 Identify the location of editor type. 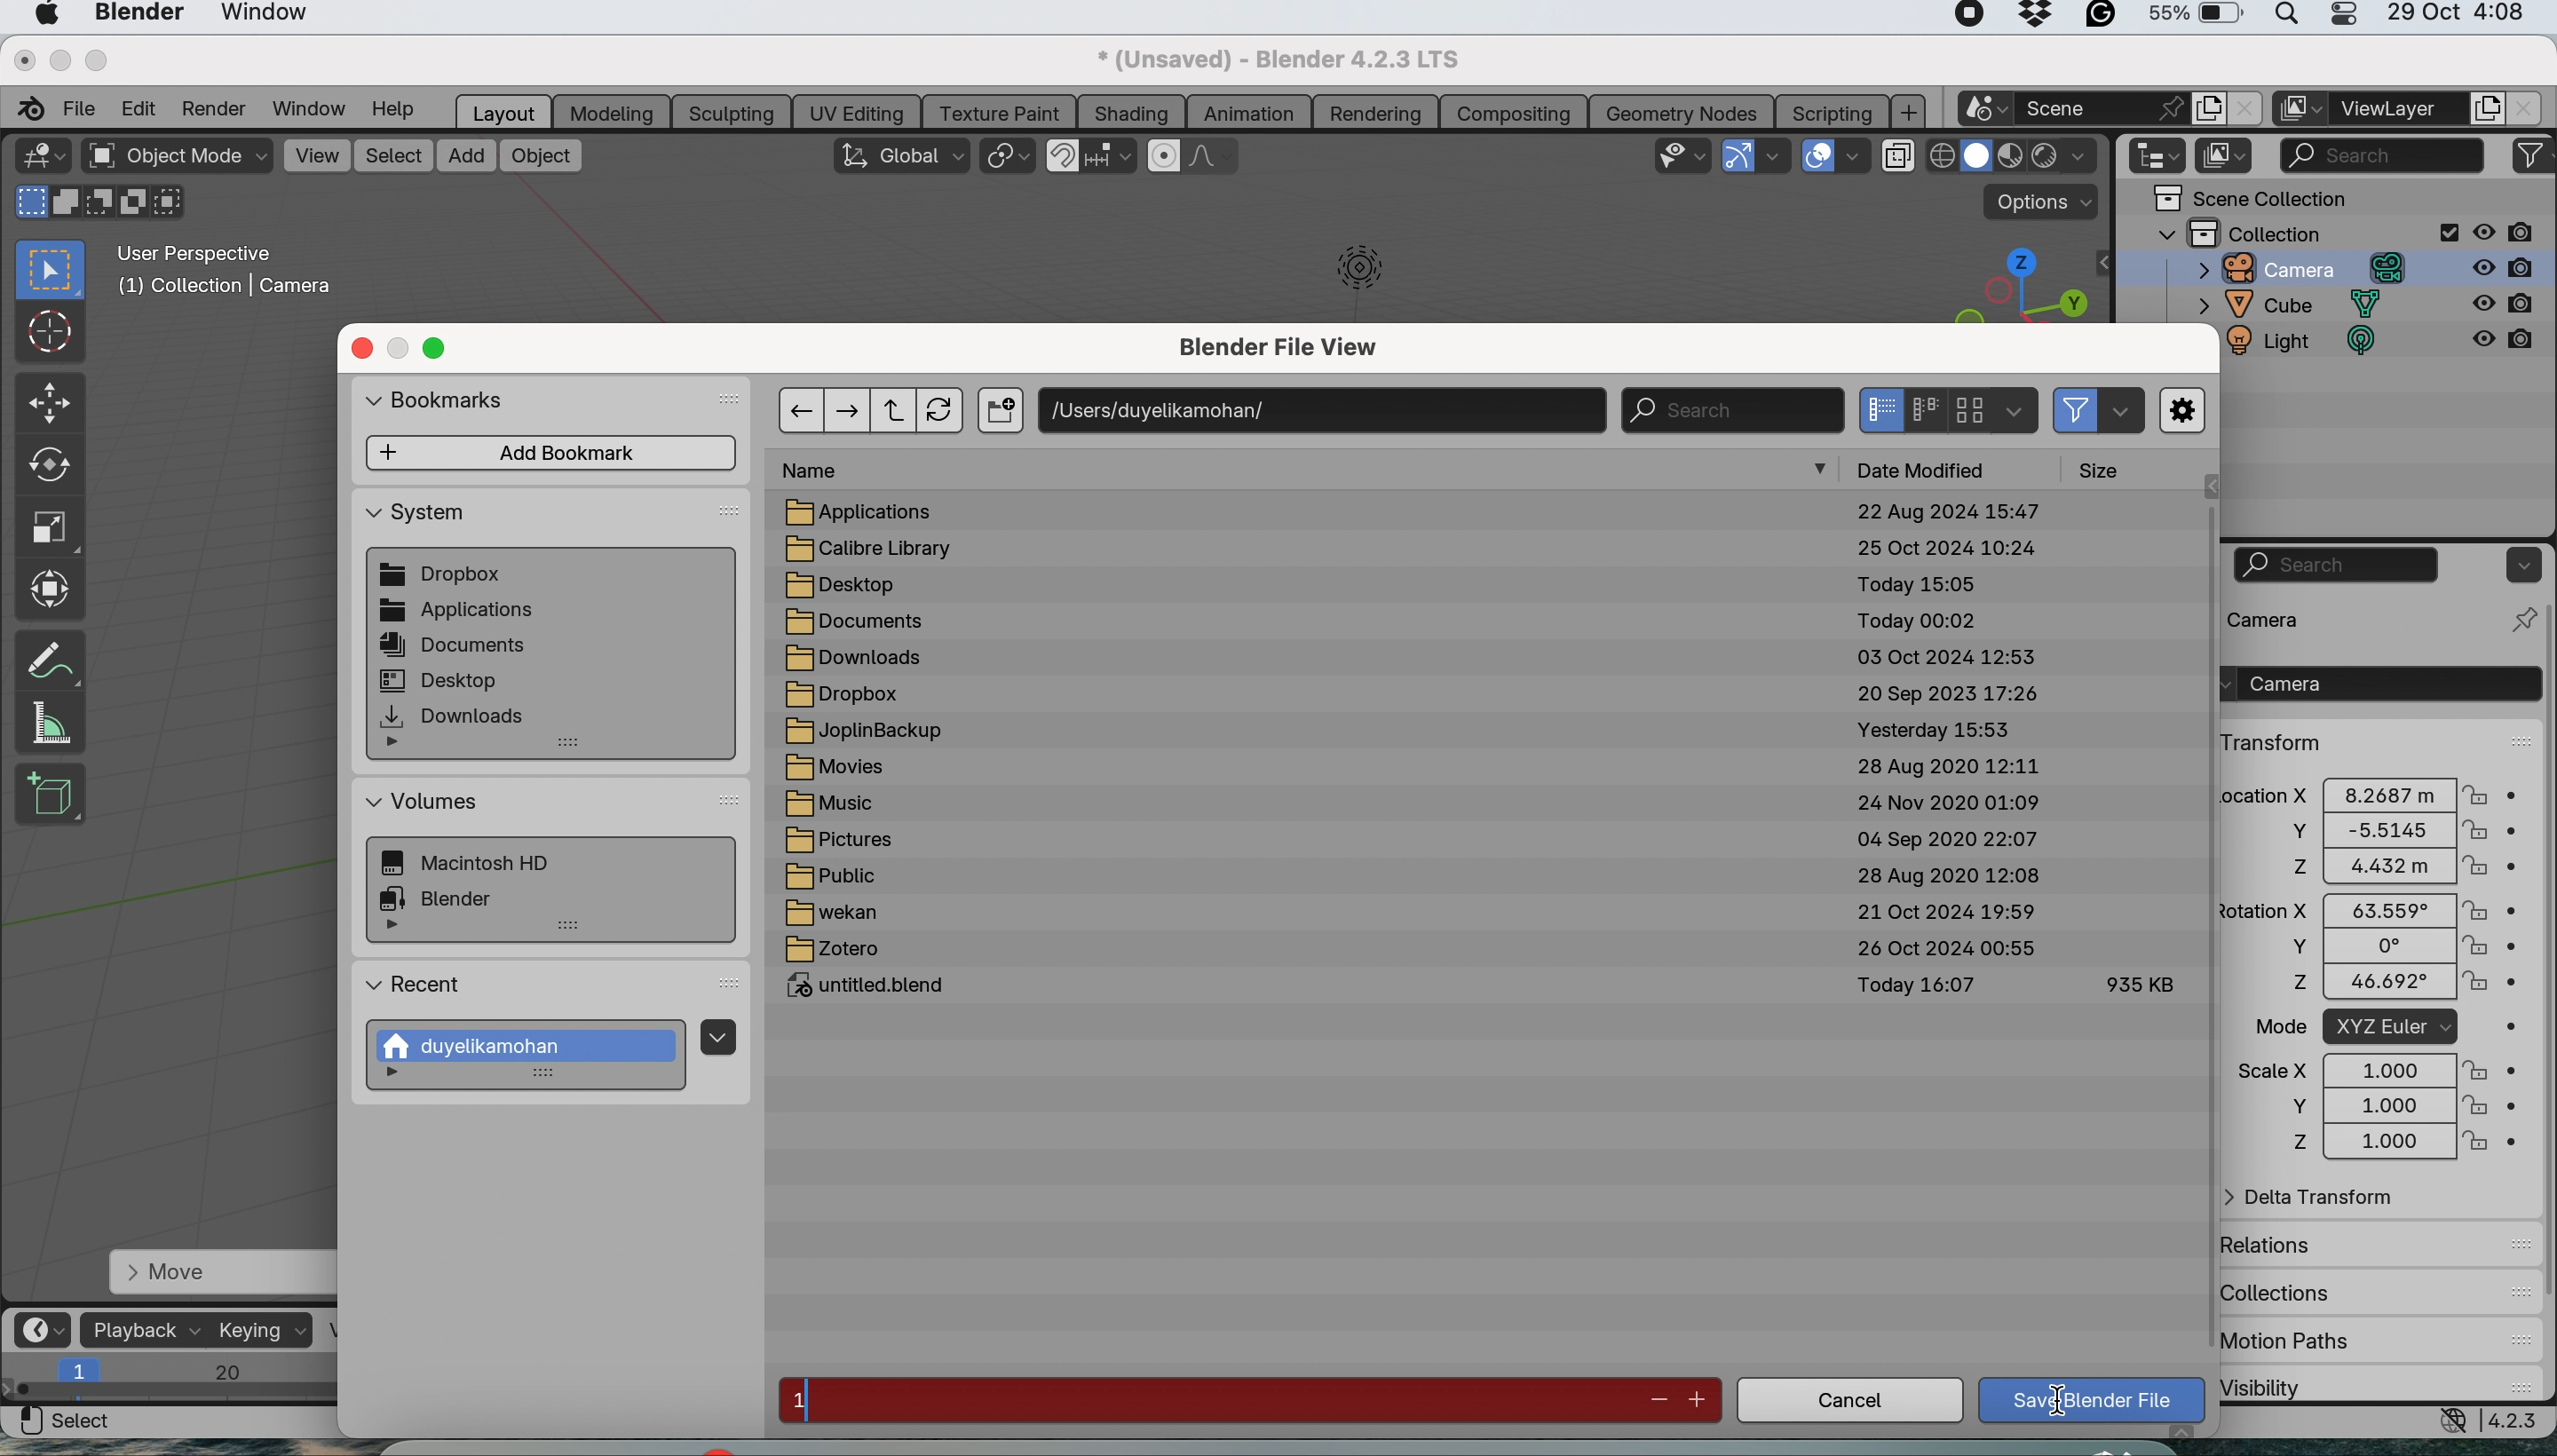
(2160, 156).